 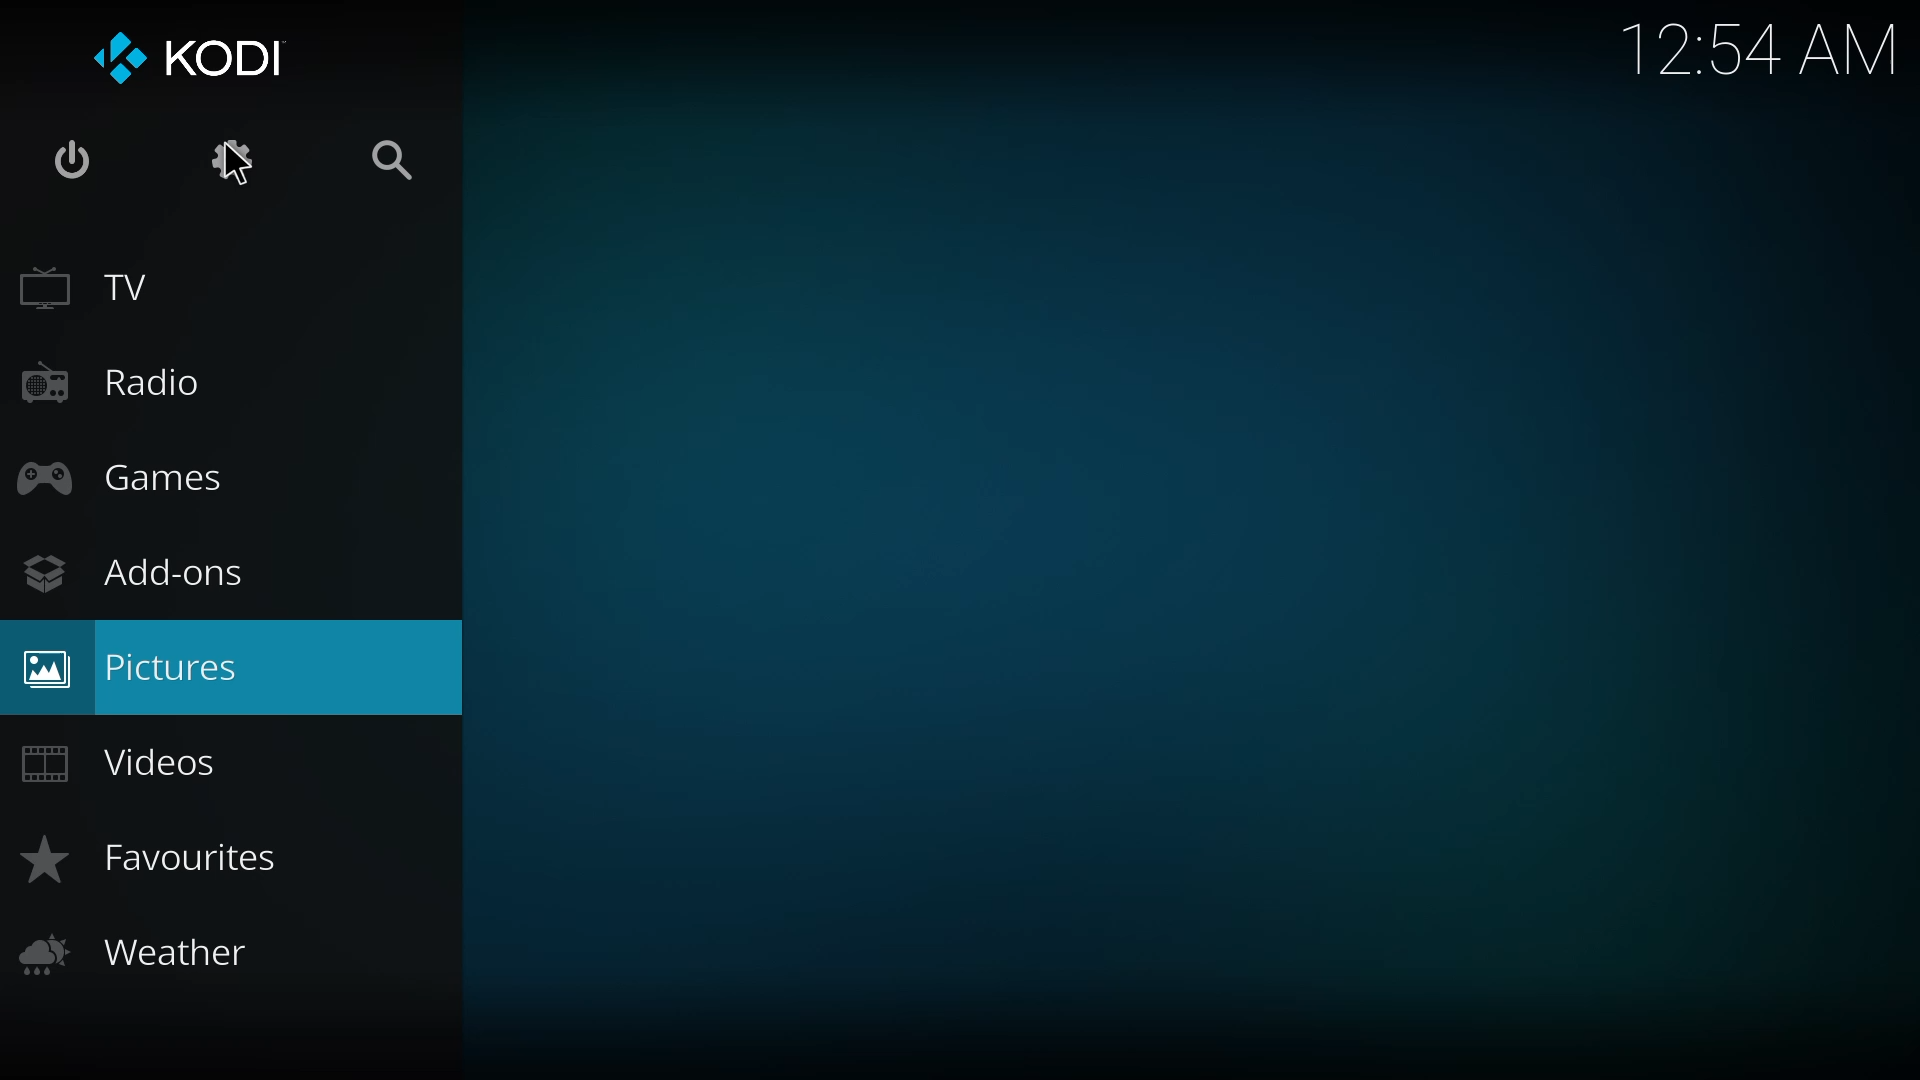 I want to click on pictures, so click(x=142, y=670).